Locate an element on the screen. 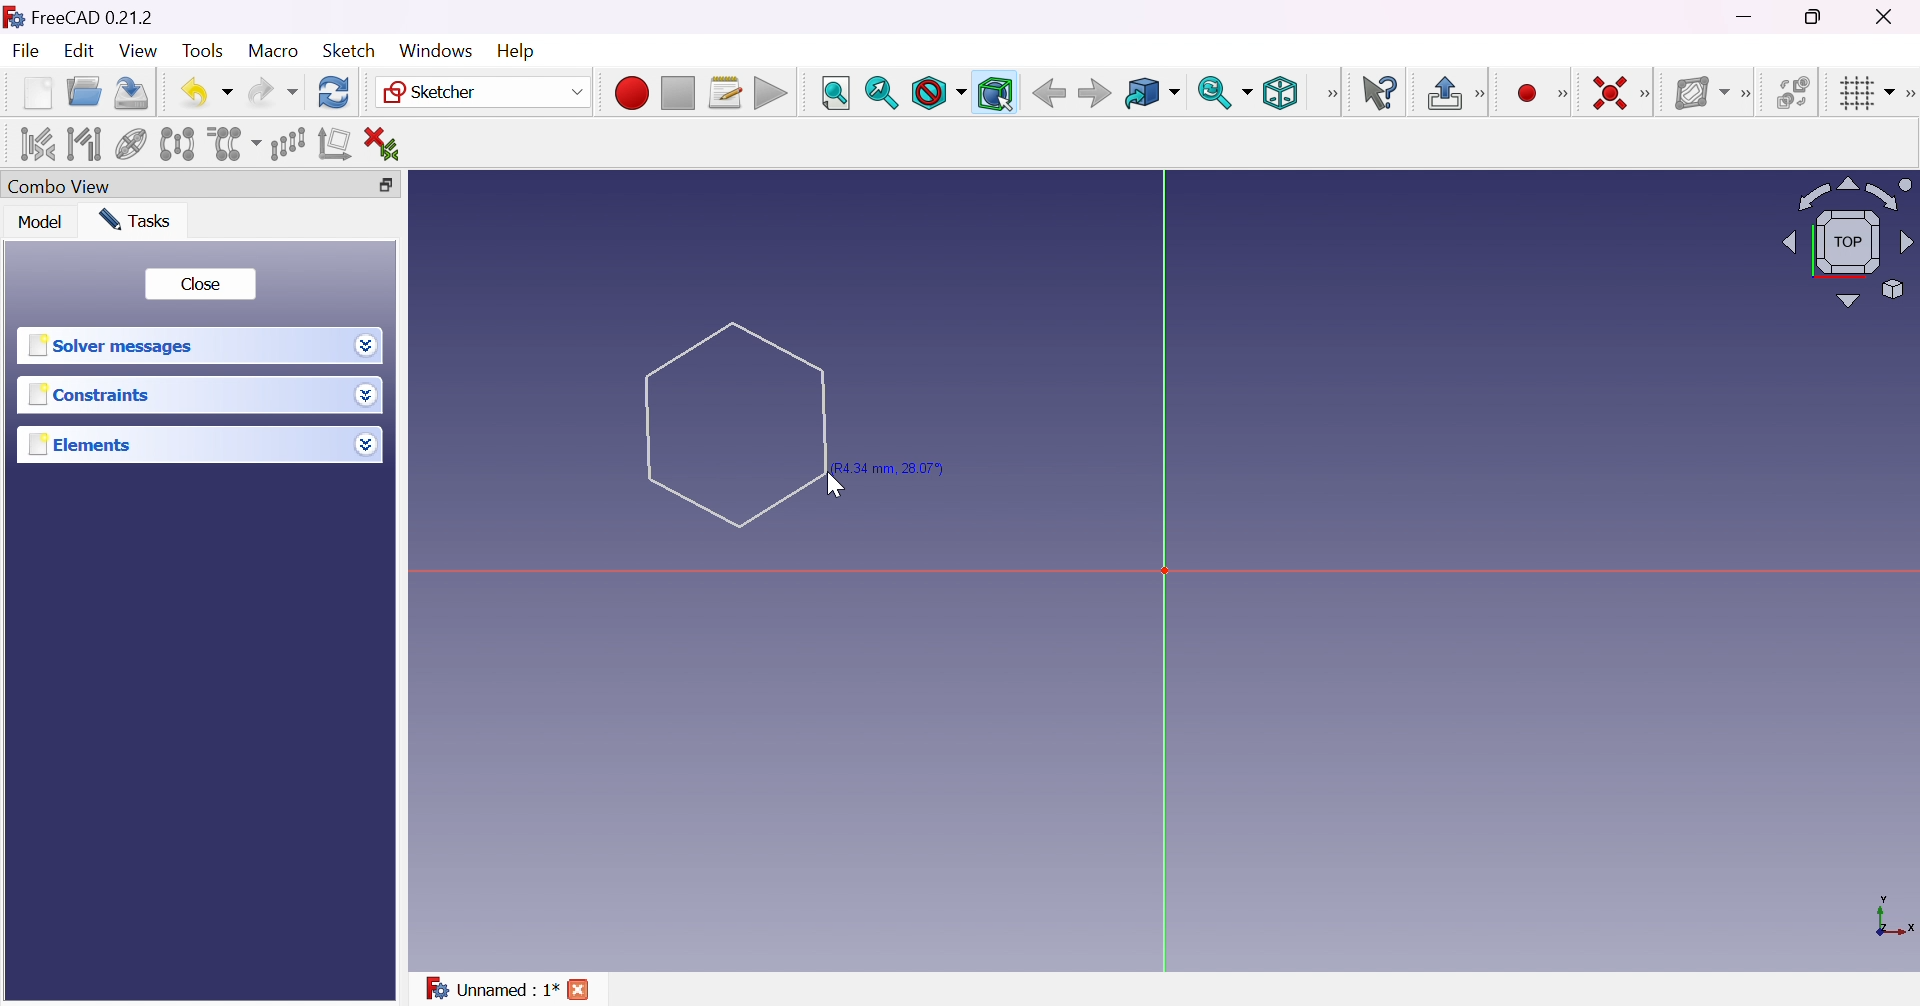  Constrain coincident is located at coordinates (1608, 93).